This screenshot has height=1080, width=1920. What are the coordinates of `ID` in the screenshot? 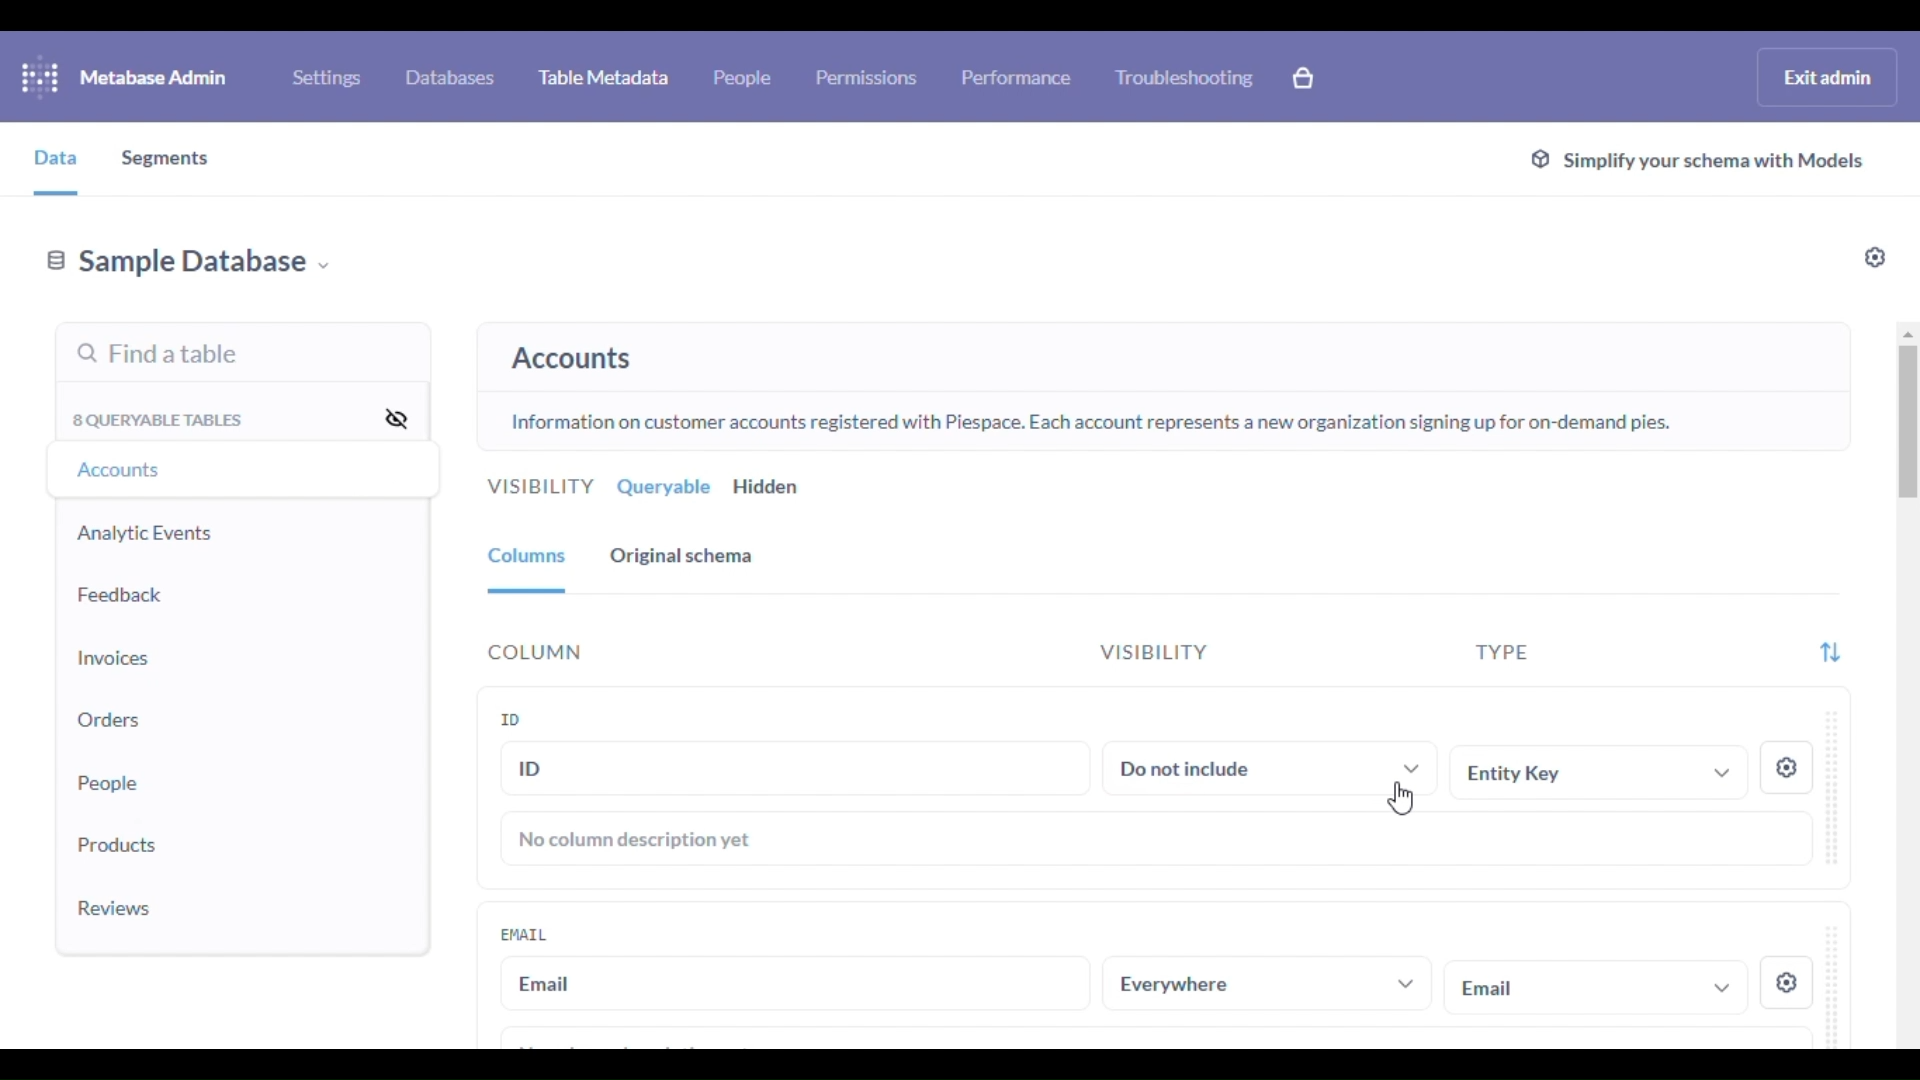 It's located at (794, 767).